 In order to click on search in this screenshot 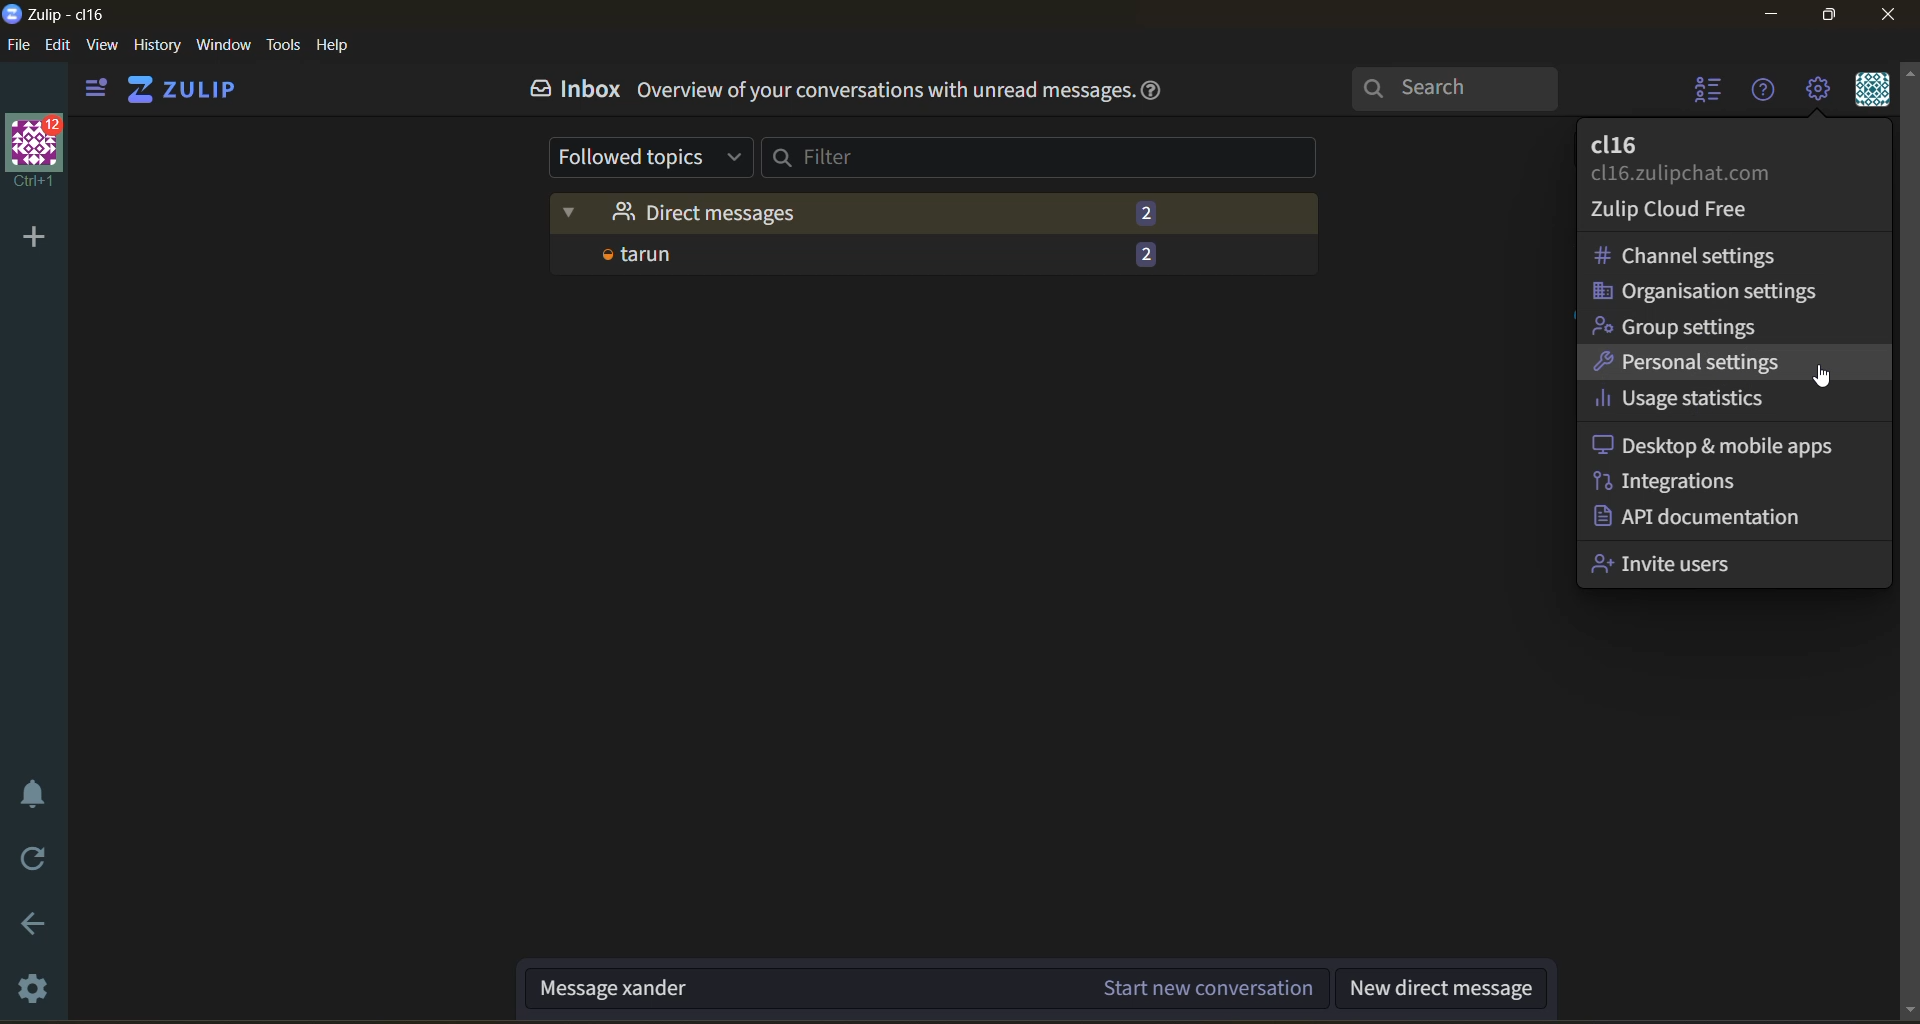, I will do `click(1461, 86)`.